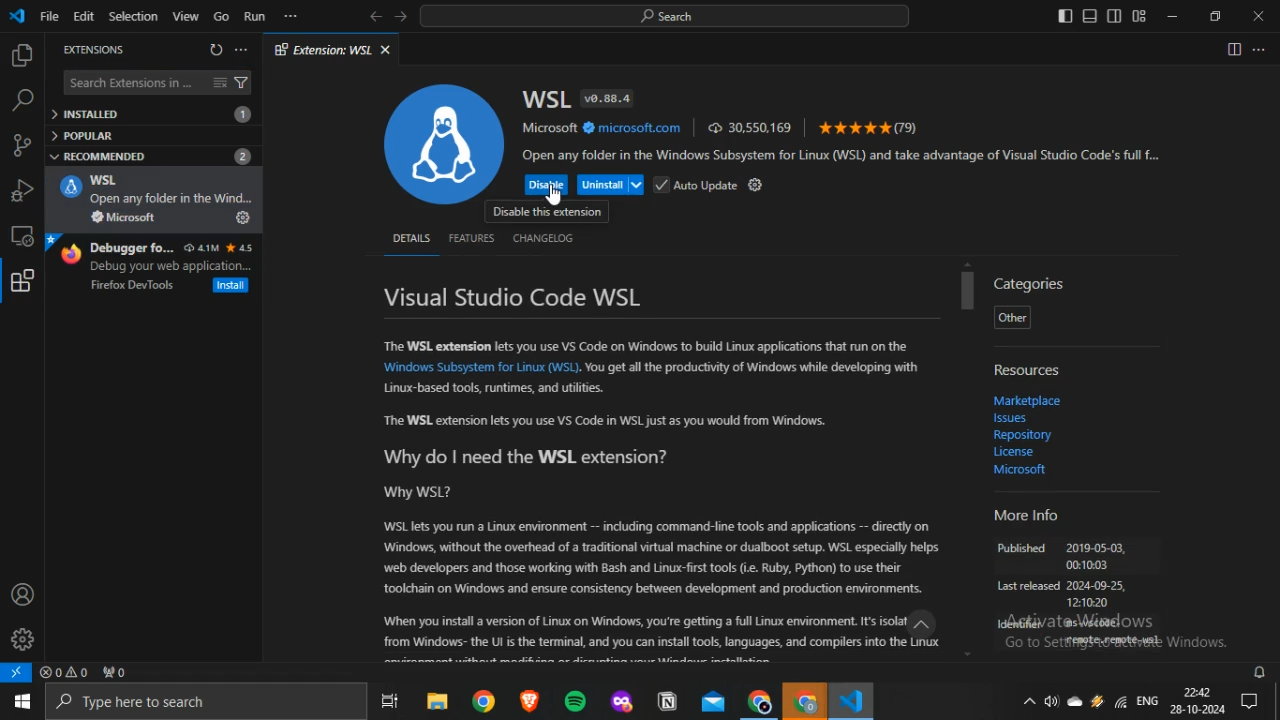  What do you see at coordinates (391, 700) in the screenshot?
I see `task view` at bounding box center [391, 700].